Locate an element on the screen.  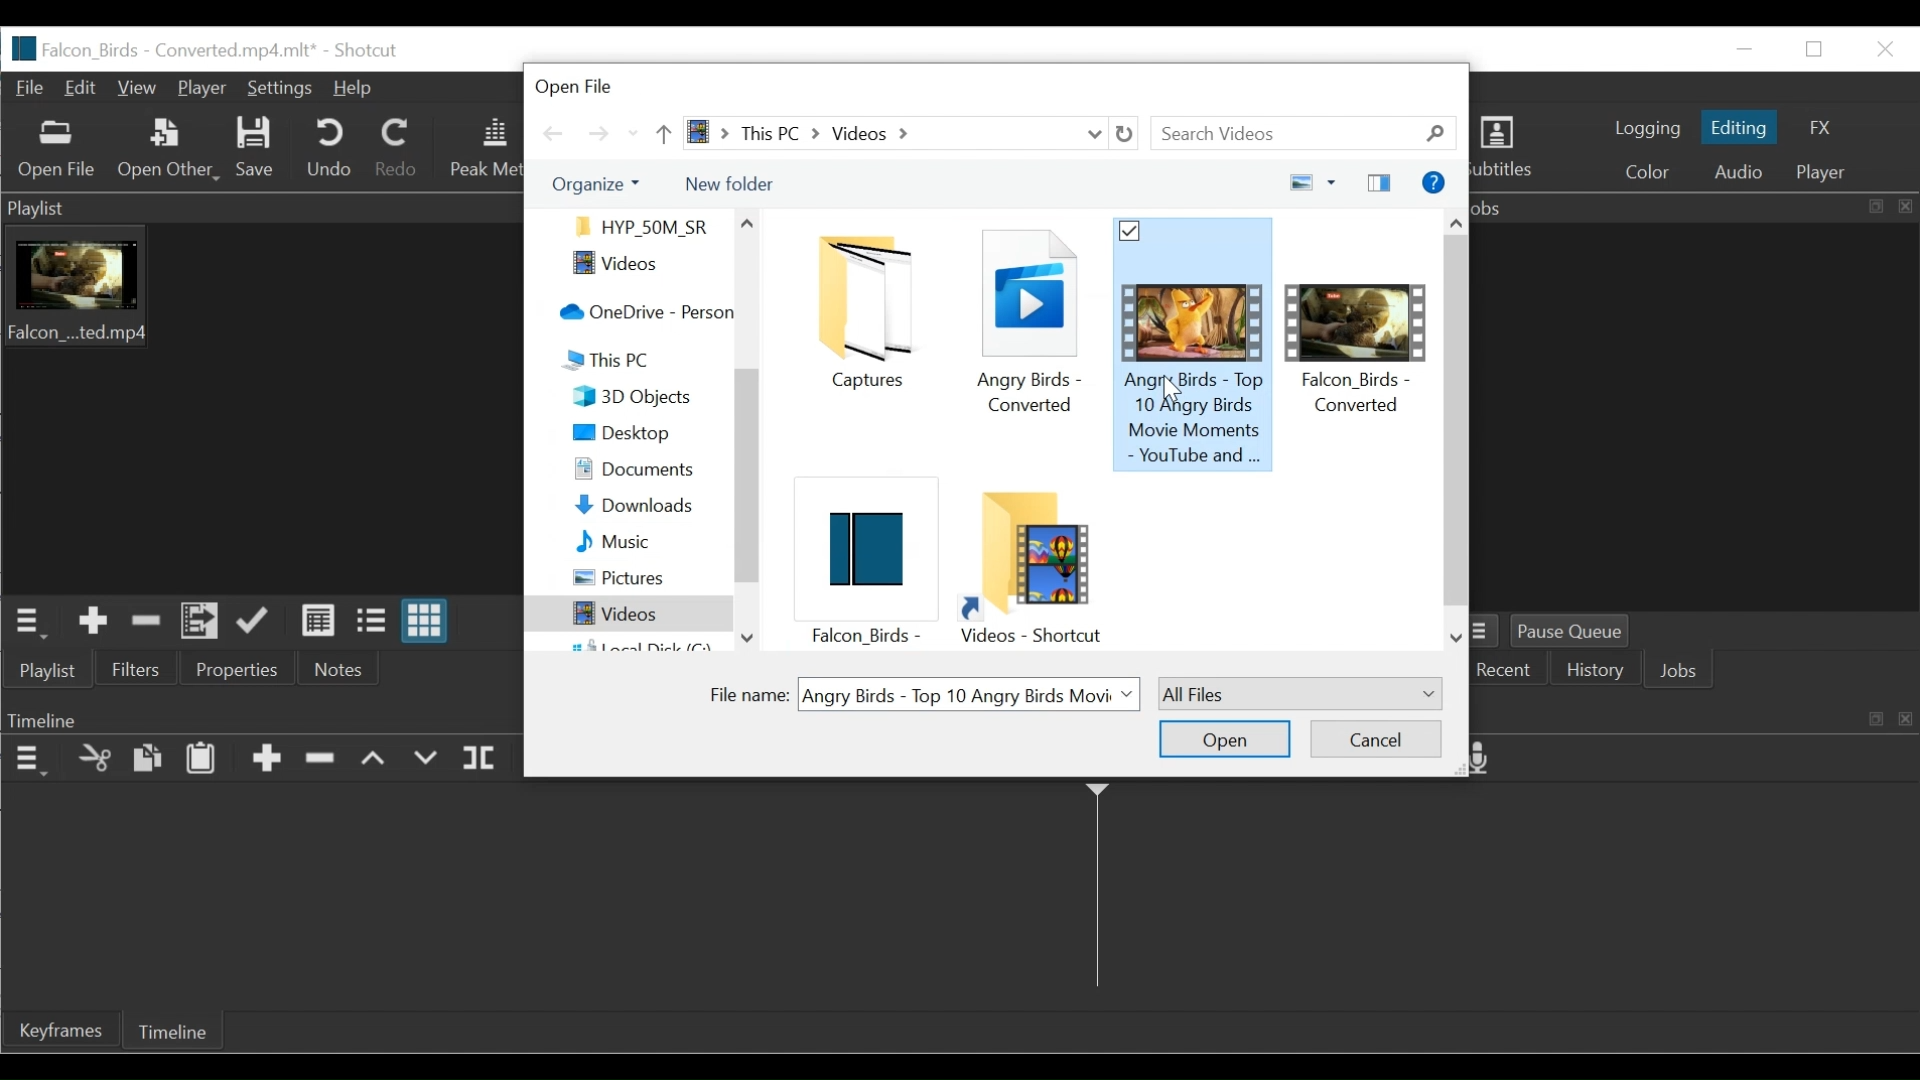
Vertical Scroll bar is located at coordinates (746, 499).